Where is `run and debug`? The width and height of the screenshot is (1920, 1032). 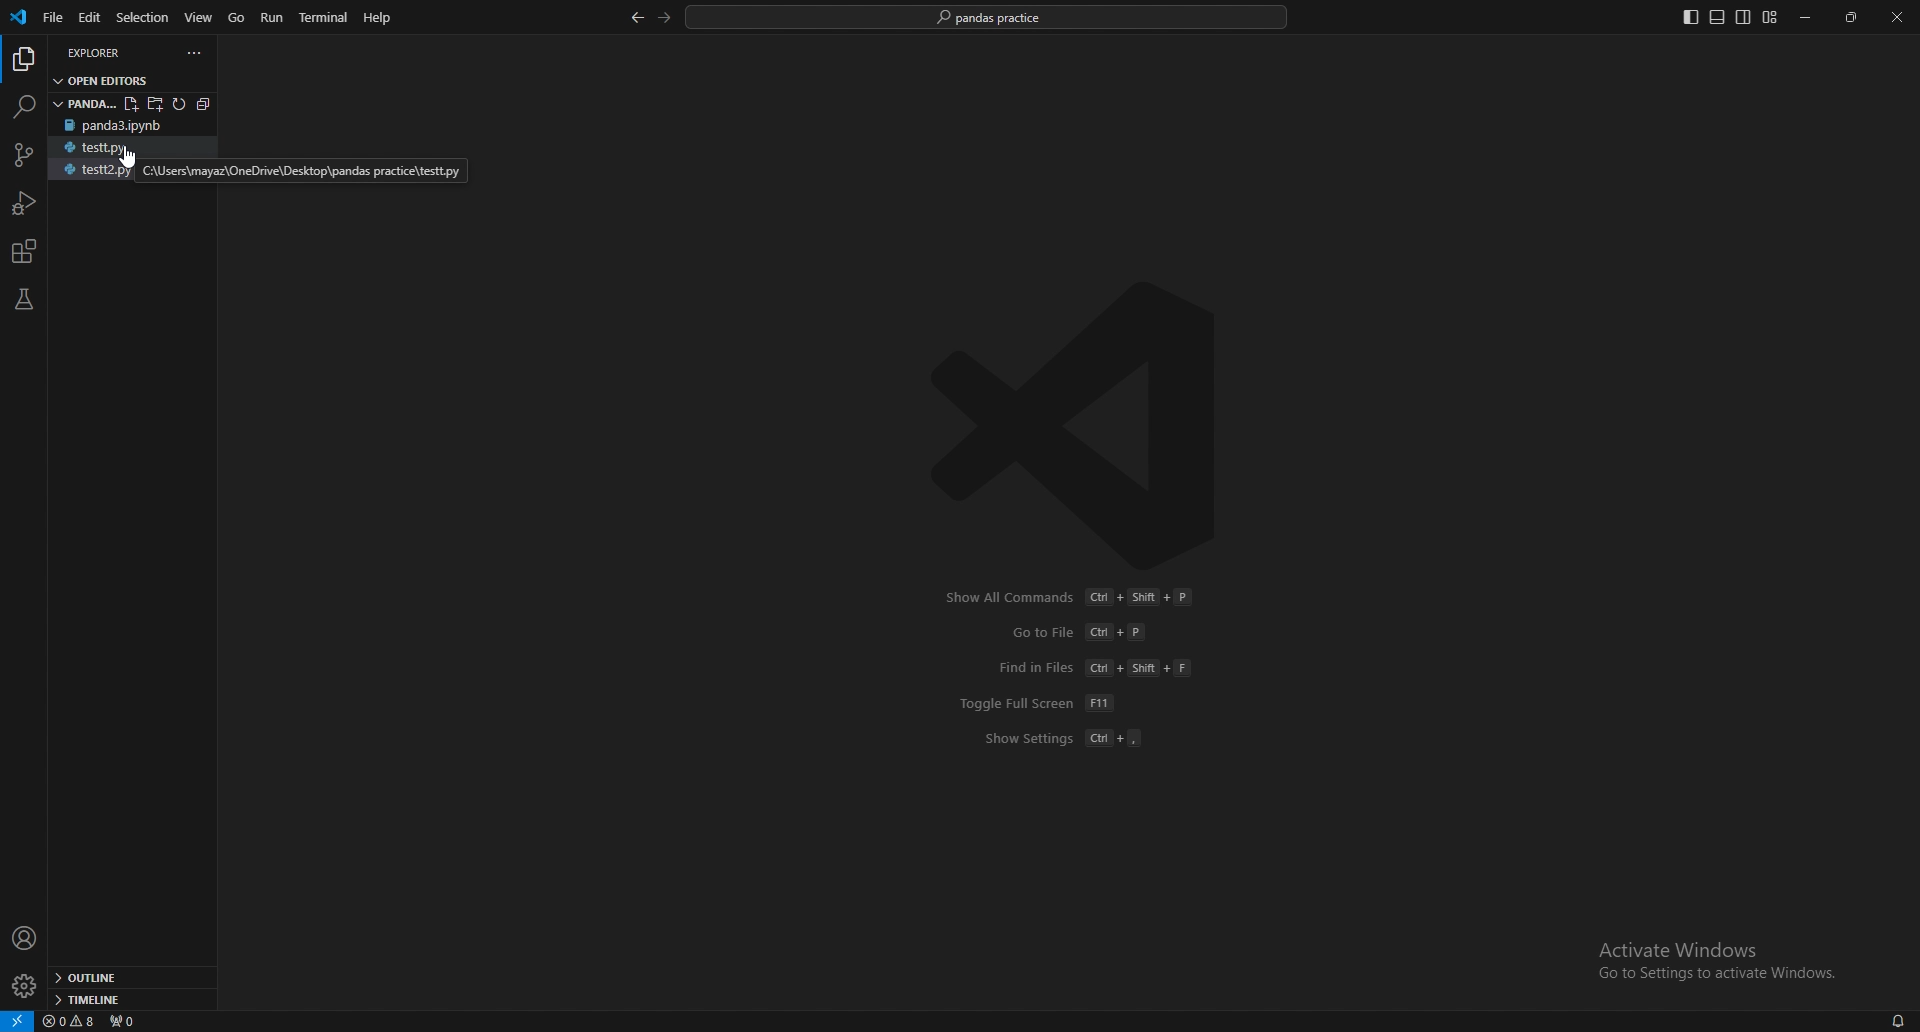 run and debug is located at coordinates (26, 203).